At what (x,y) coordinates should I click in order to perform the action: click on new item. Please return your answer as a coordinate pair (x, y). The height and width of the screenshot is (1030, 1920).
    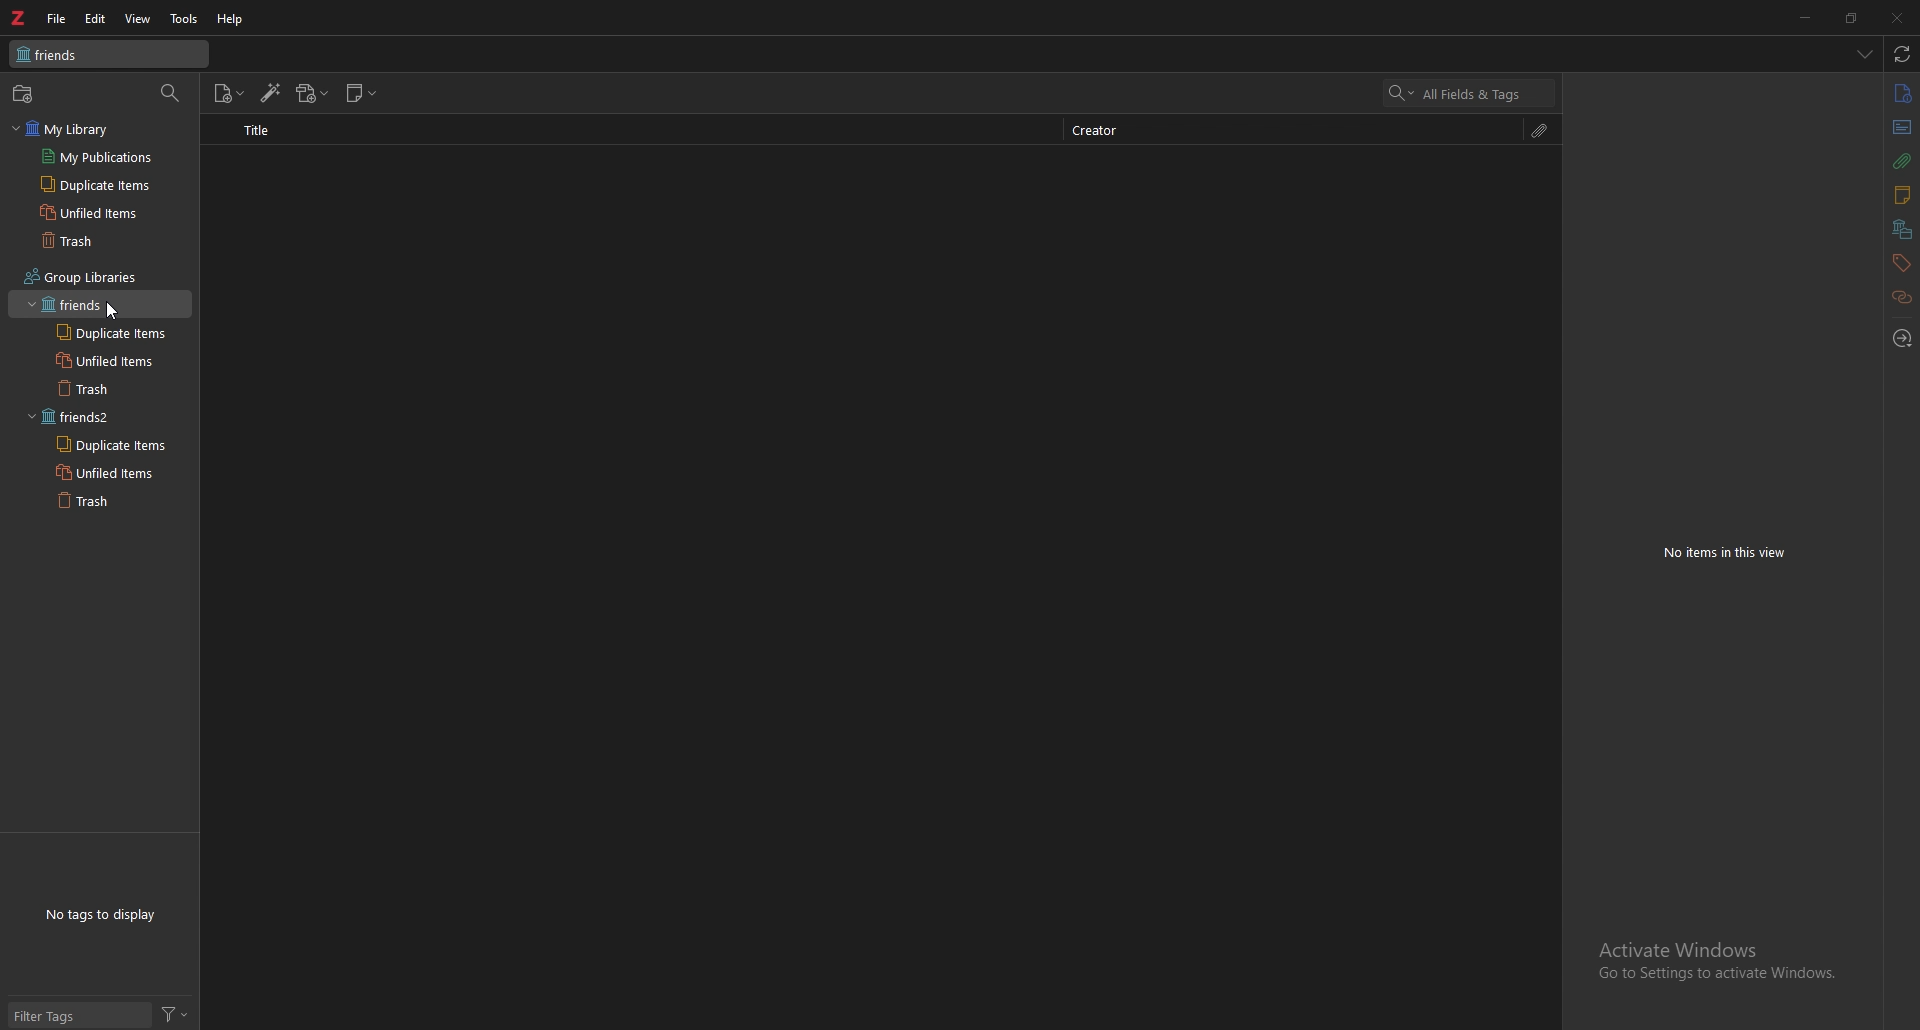
    Looking at the image, I should click on (229, 93).